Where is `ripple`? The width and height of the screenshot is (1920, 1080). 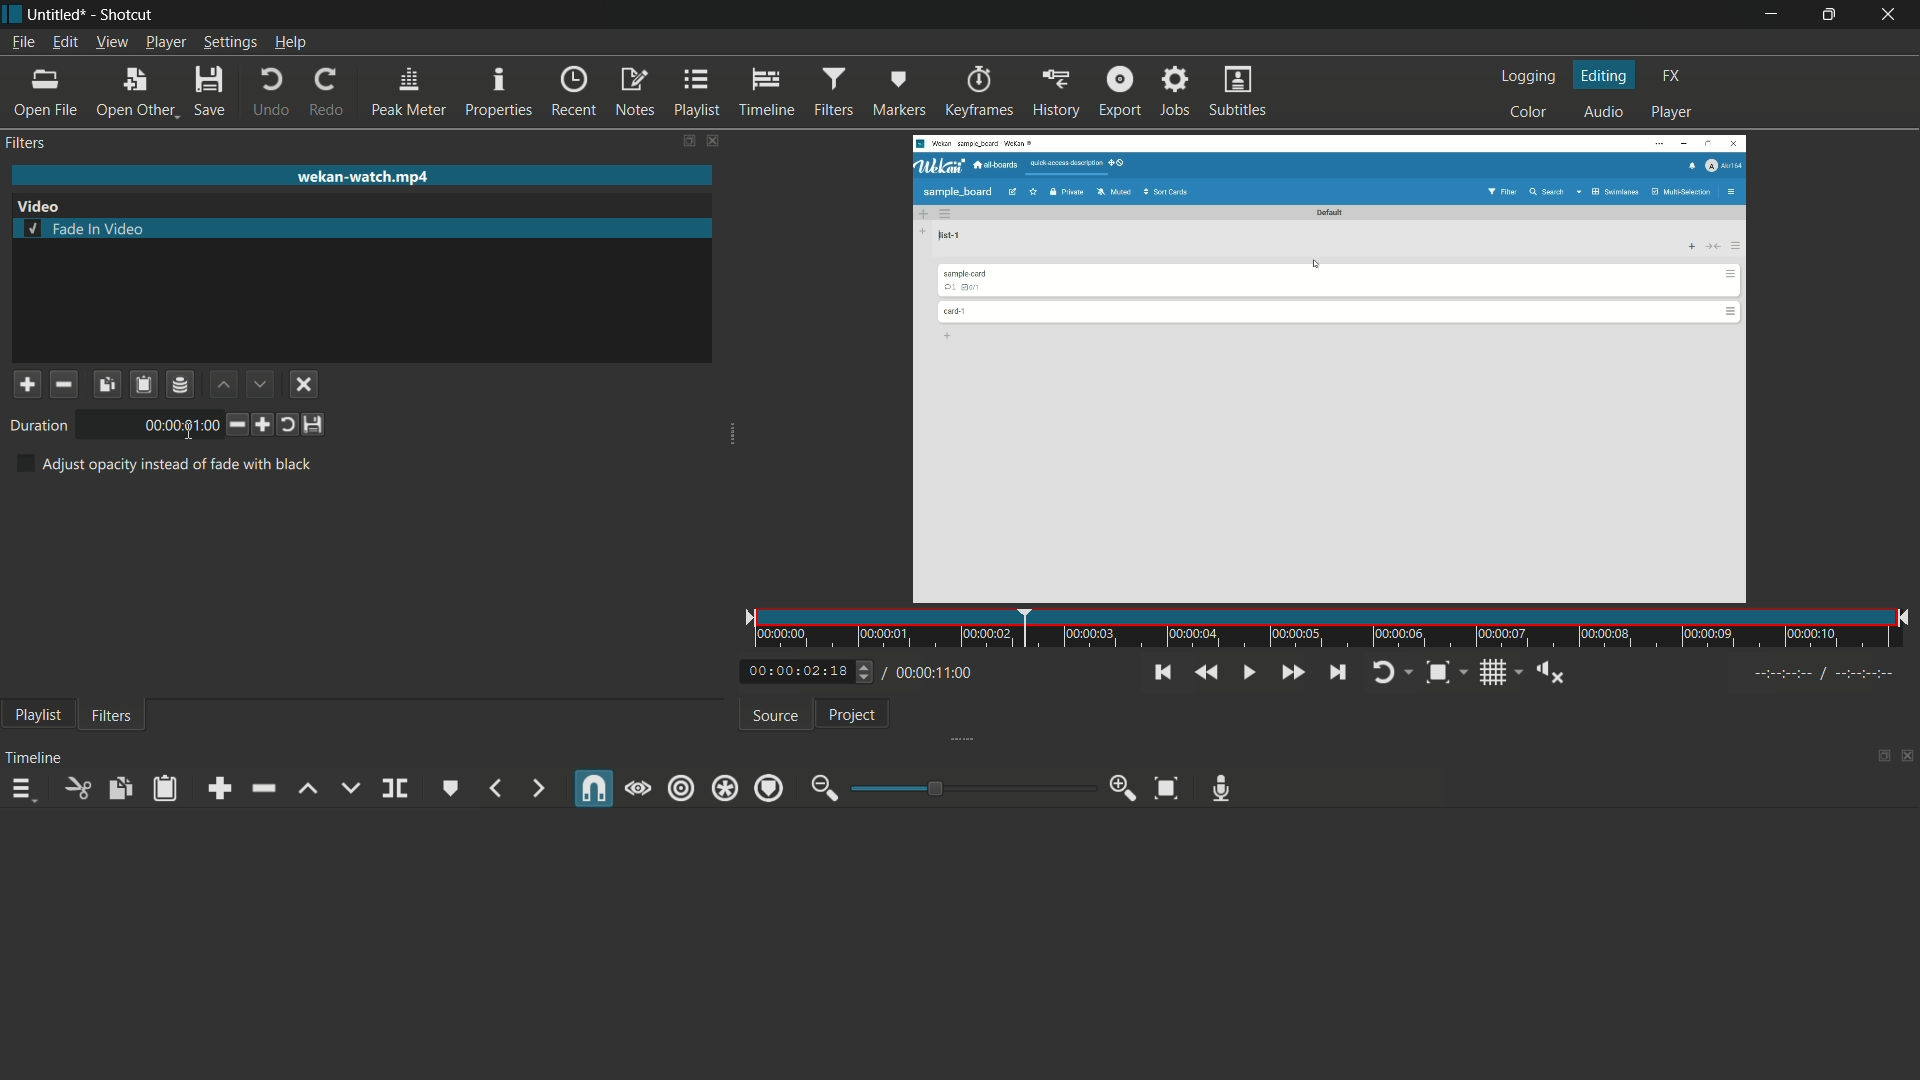
ripple is located at coordinates (682, 789).